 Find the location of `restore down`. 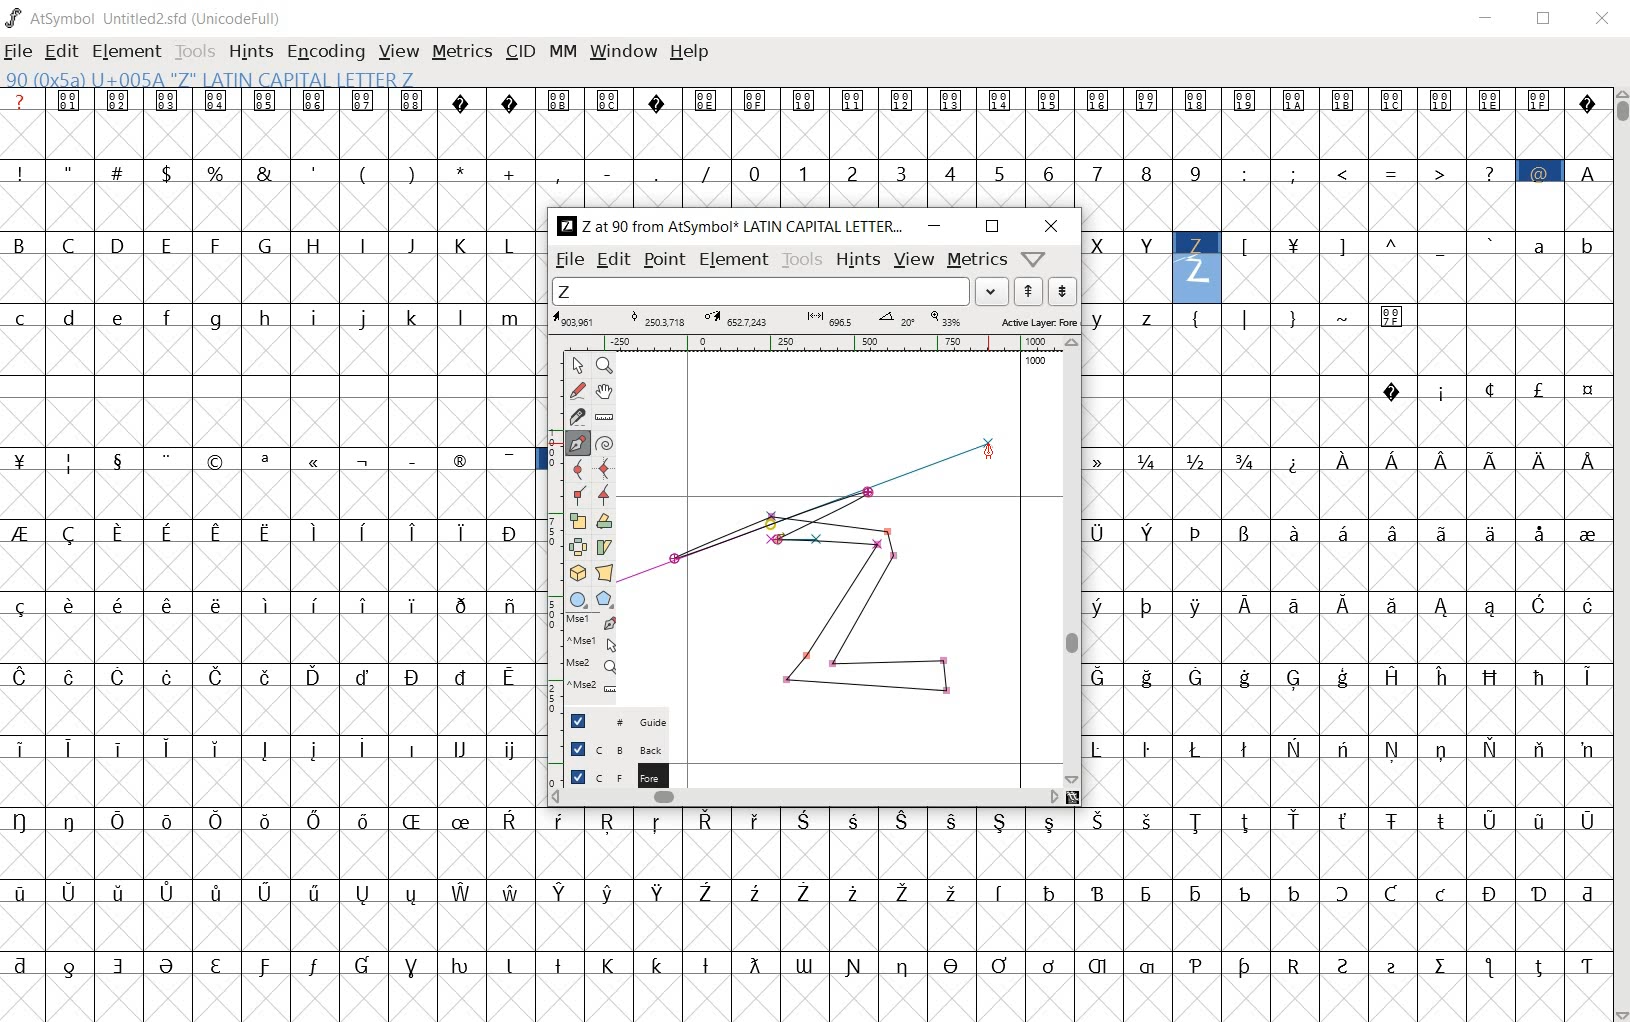

restore down is located at coordinates (1547, 21).